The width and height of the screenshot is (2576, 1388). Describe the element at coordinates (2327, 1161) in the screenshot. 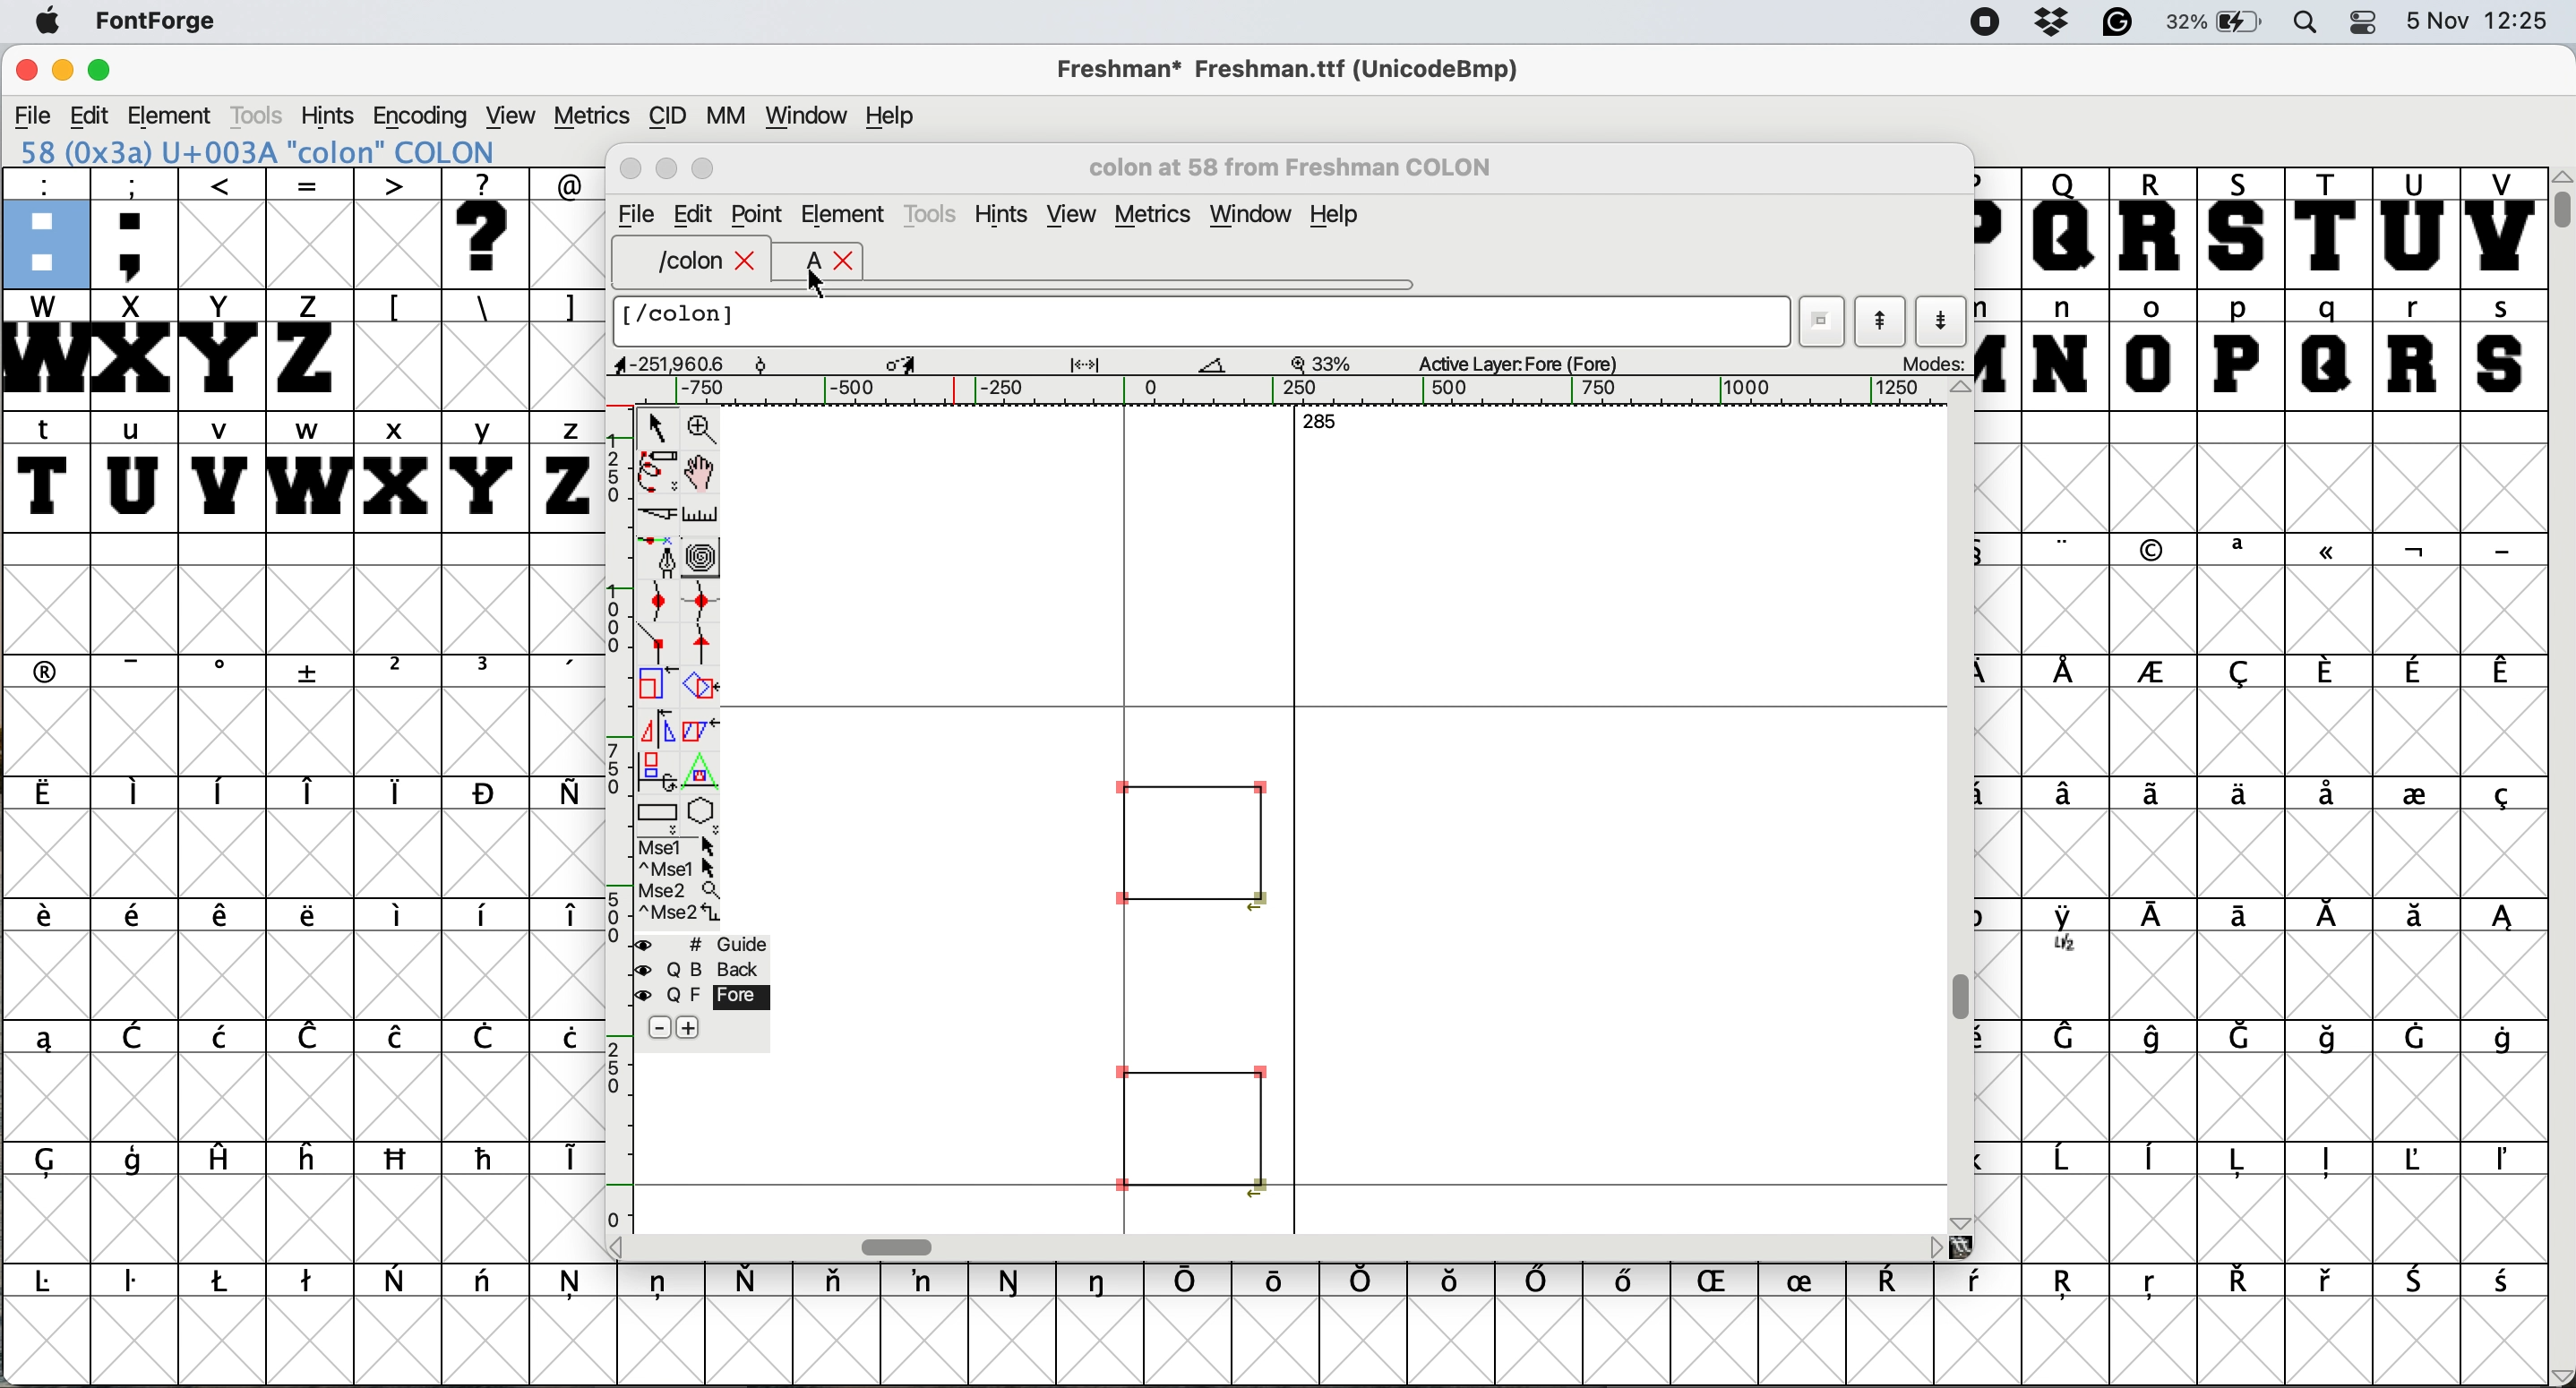

I see `symbol` at that location.